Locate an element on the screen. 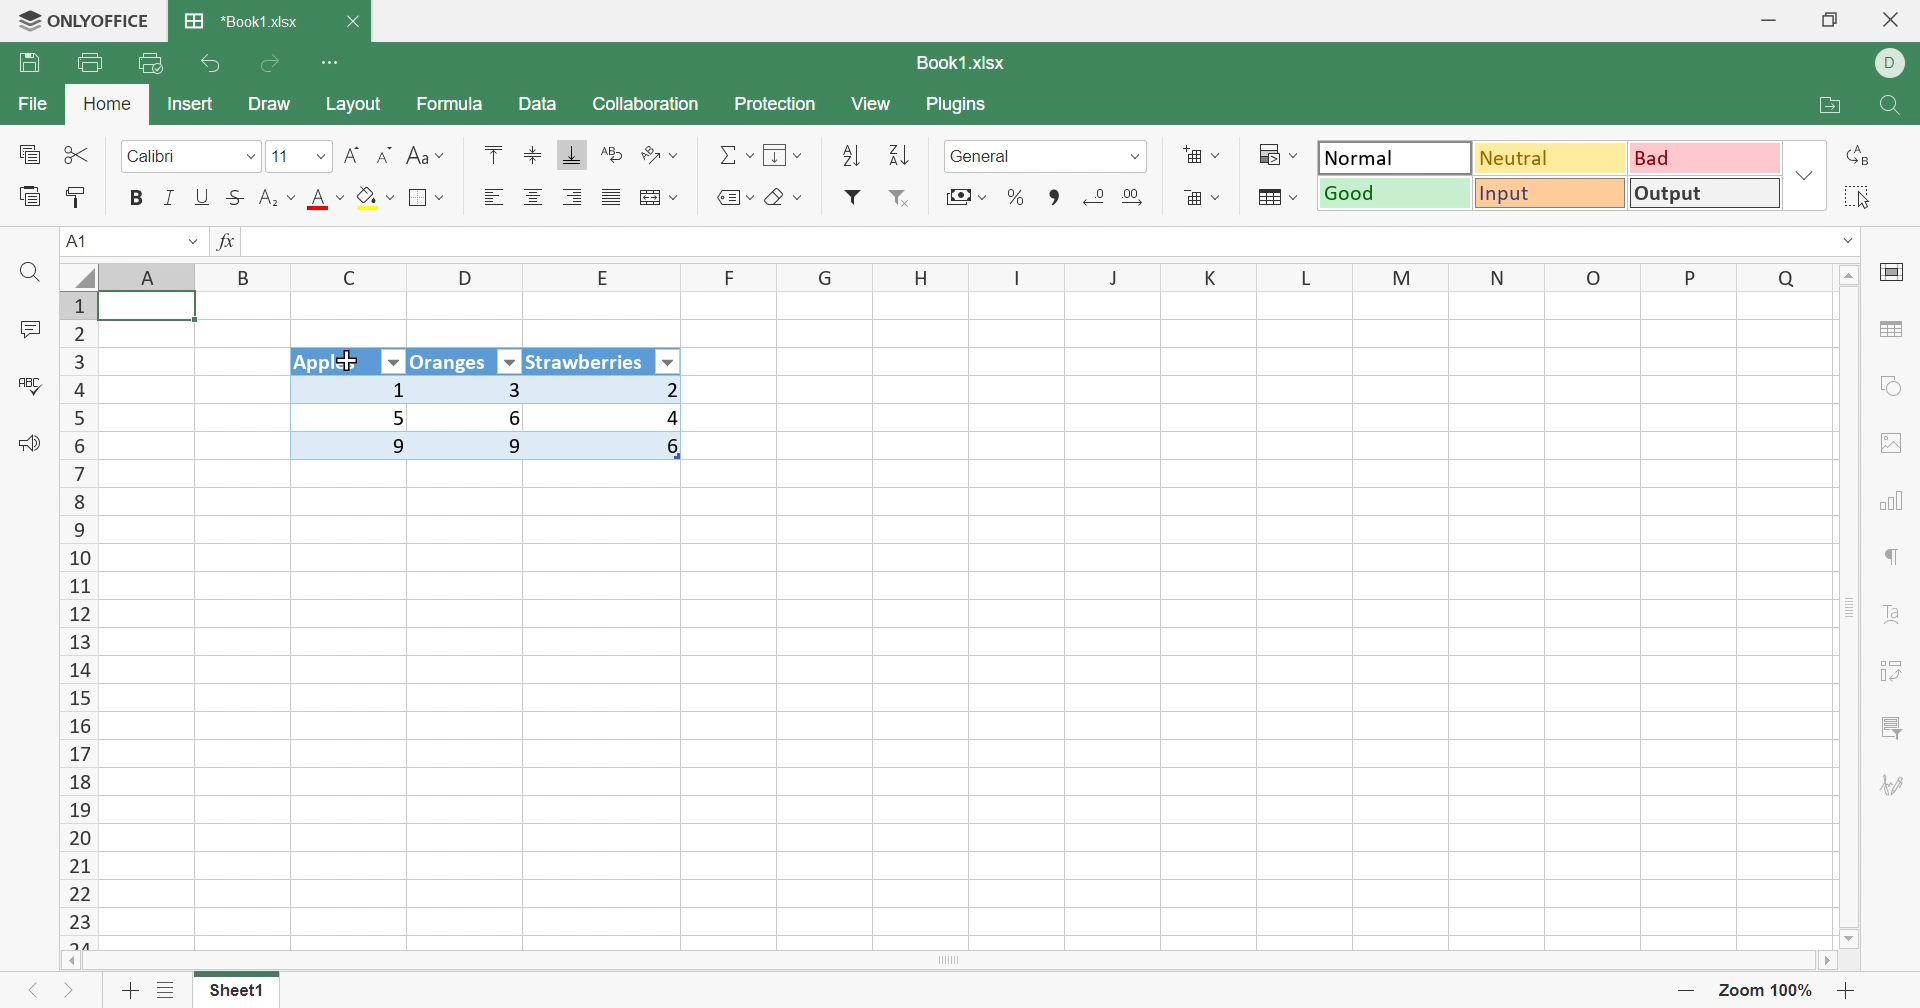 The width and height of the screenshot is (1920, 1008). Insert columns is located at coordinates (659, 198).